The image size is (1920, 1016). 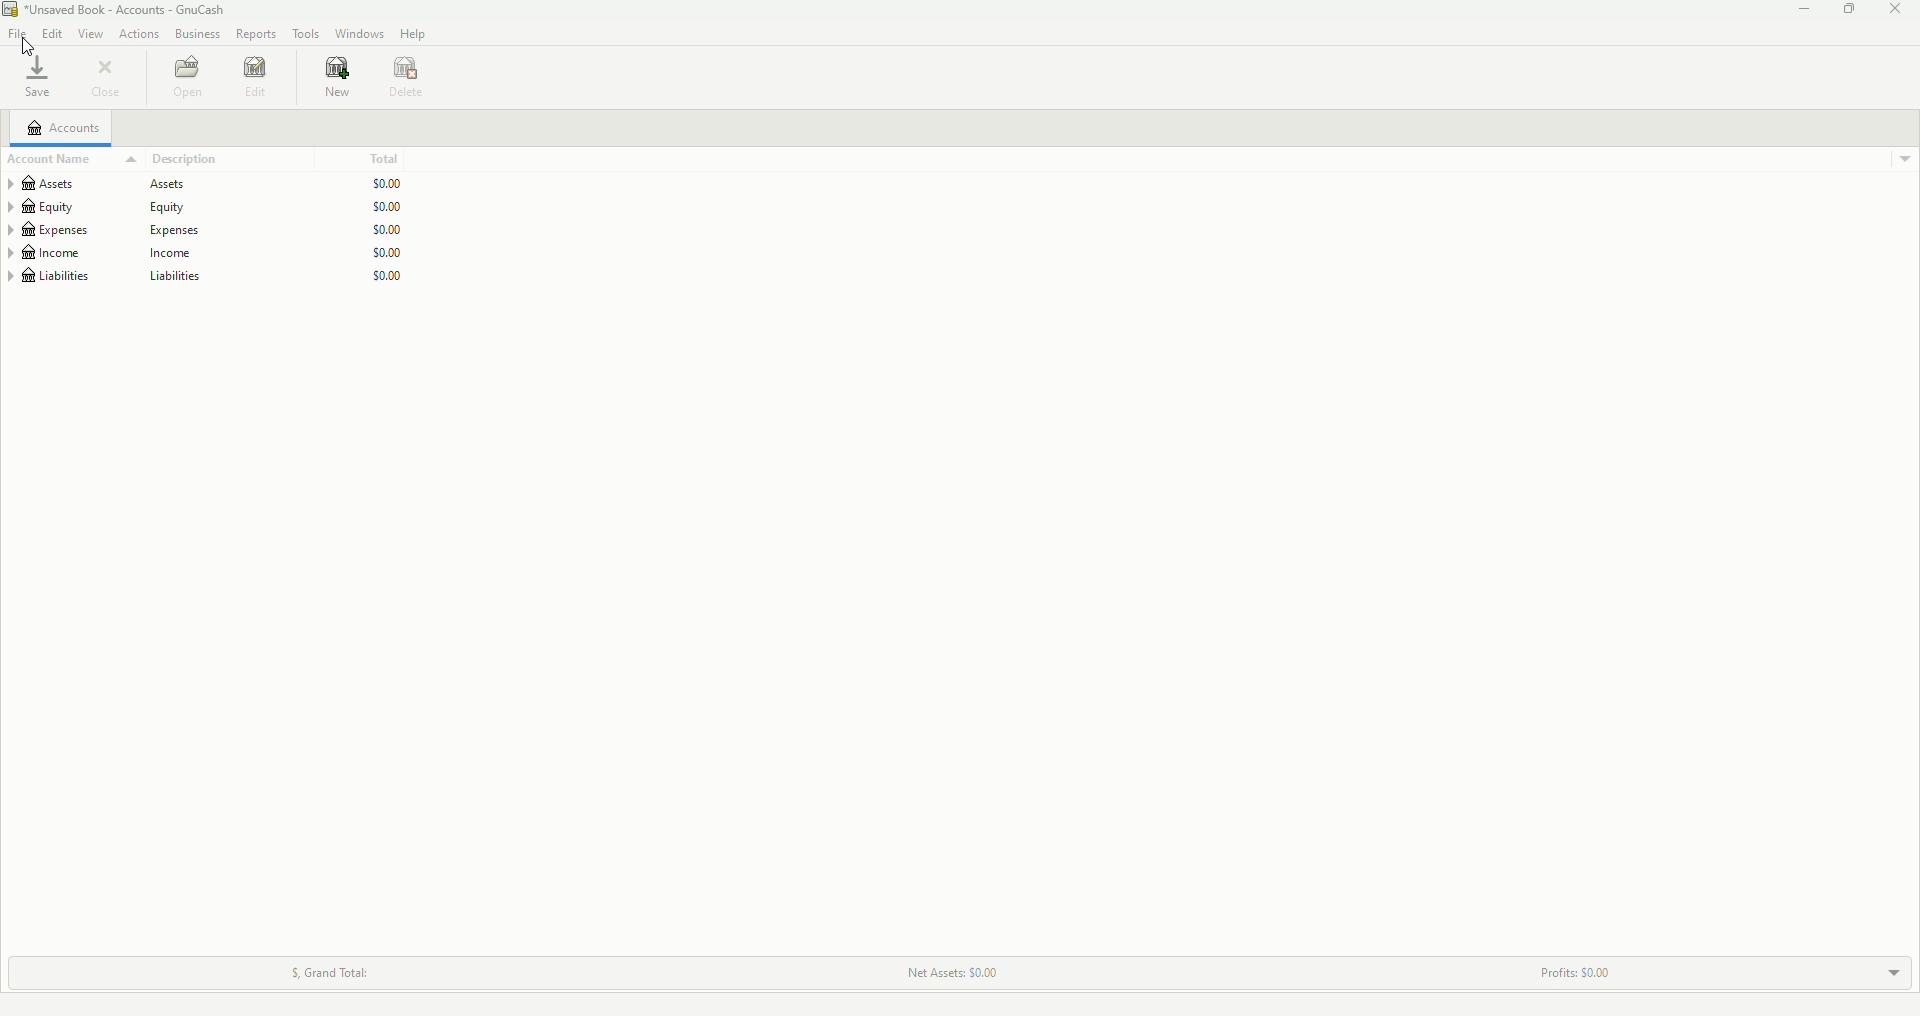 I want to click on Open, so click(x=186, y=78).